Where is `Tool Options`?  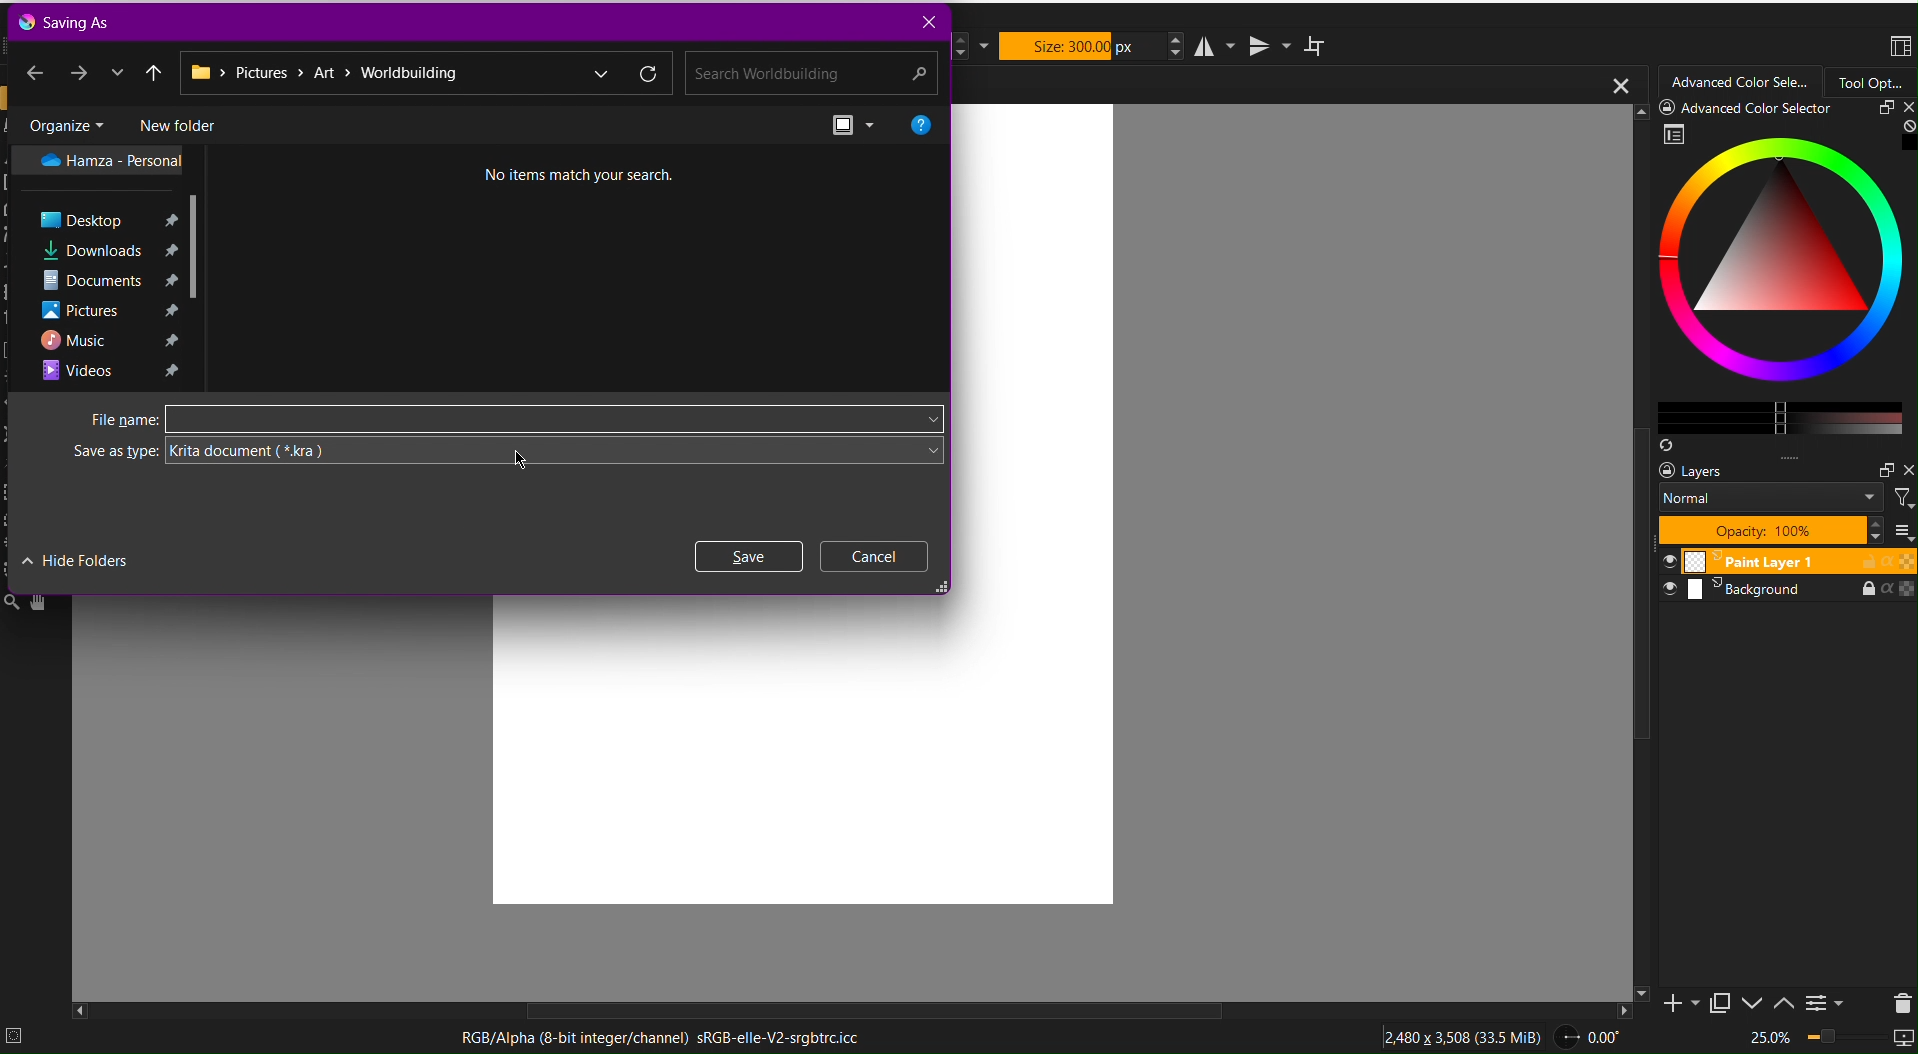
Tool Options is located at coordinates (1871, 82).